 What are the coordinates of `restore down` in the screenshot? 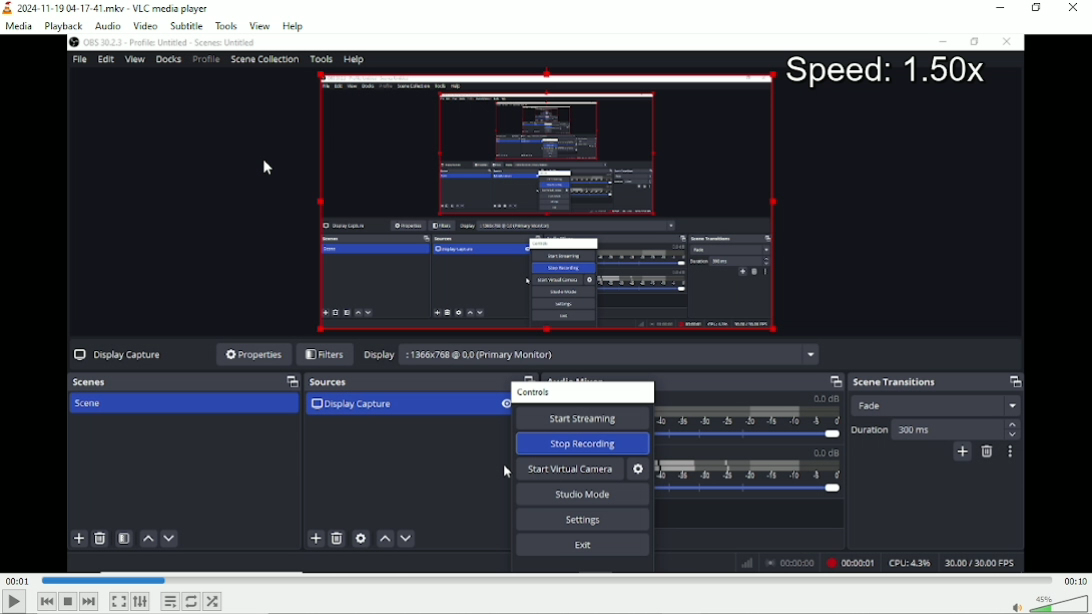 It's located at (1038, 9).